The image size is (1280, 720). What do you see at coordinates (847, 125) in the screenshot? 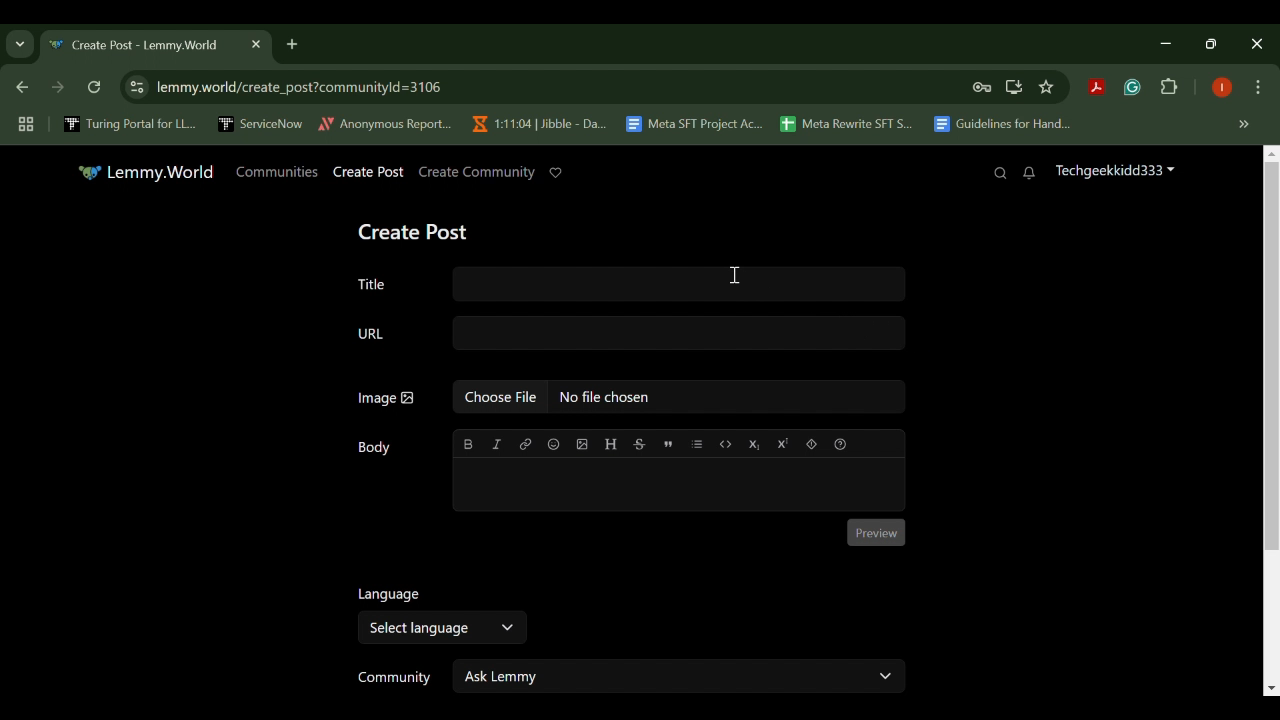
I see `Meta Rewrite SFT S...` at bounding box center [847, 125].